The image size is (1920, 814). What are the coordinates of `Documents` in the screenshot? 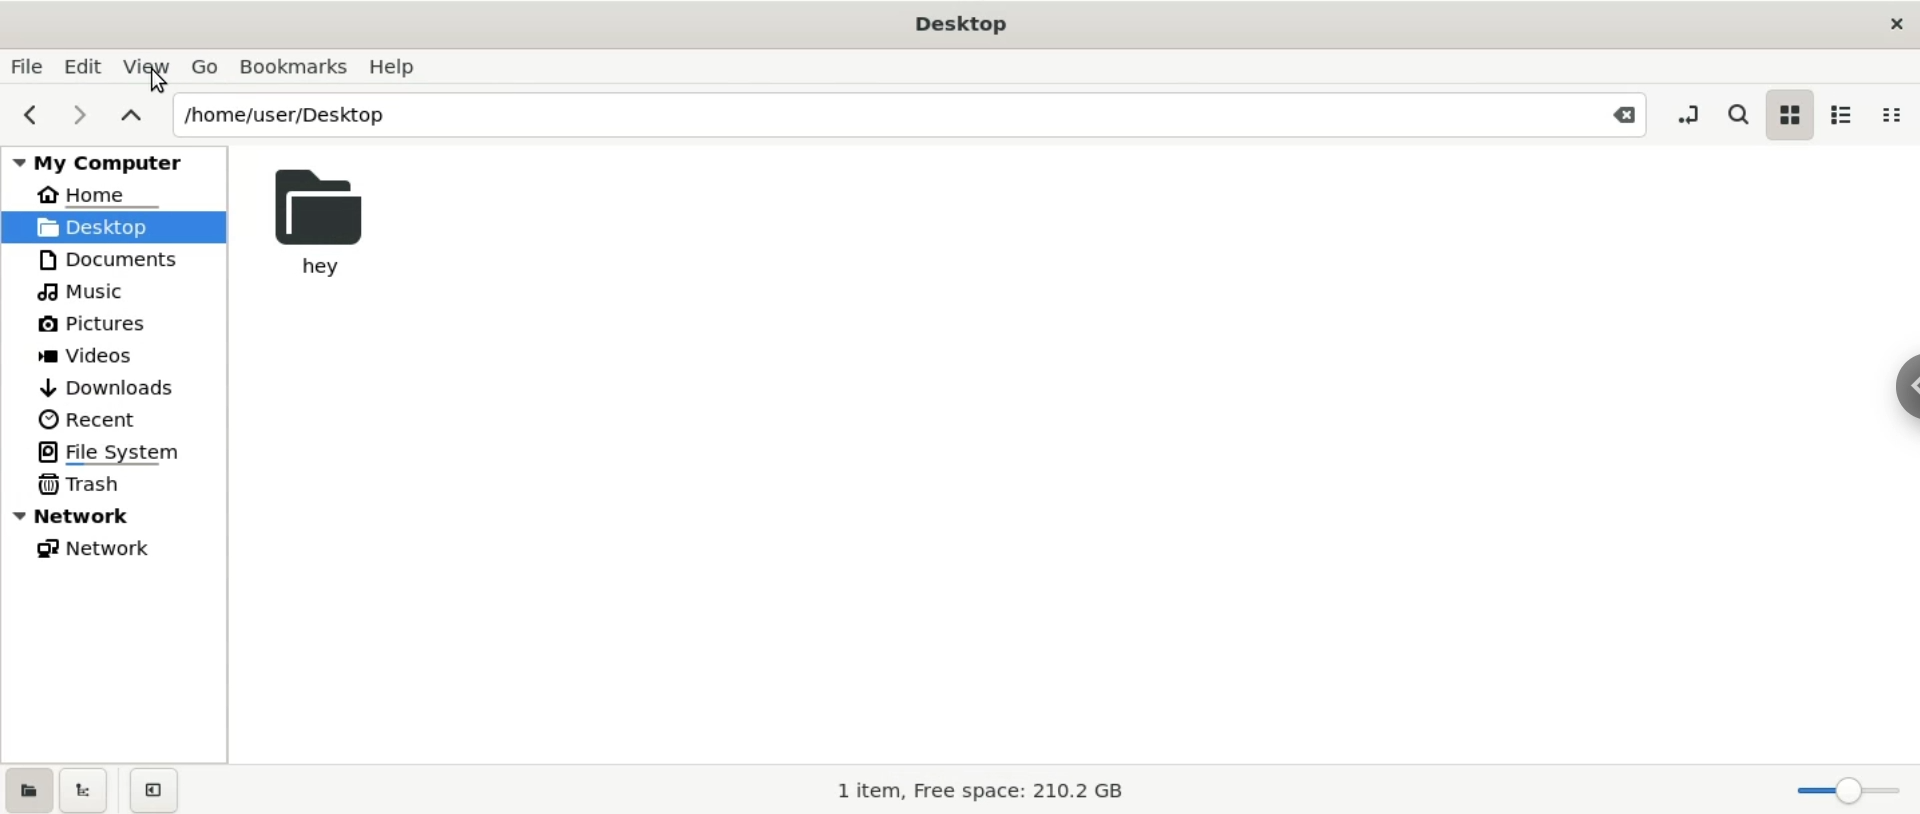 It's located at (118, 258).